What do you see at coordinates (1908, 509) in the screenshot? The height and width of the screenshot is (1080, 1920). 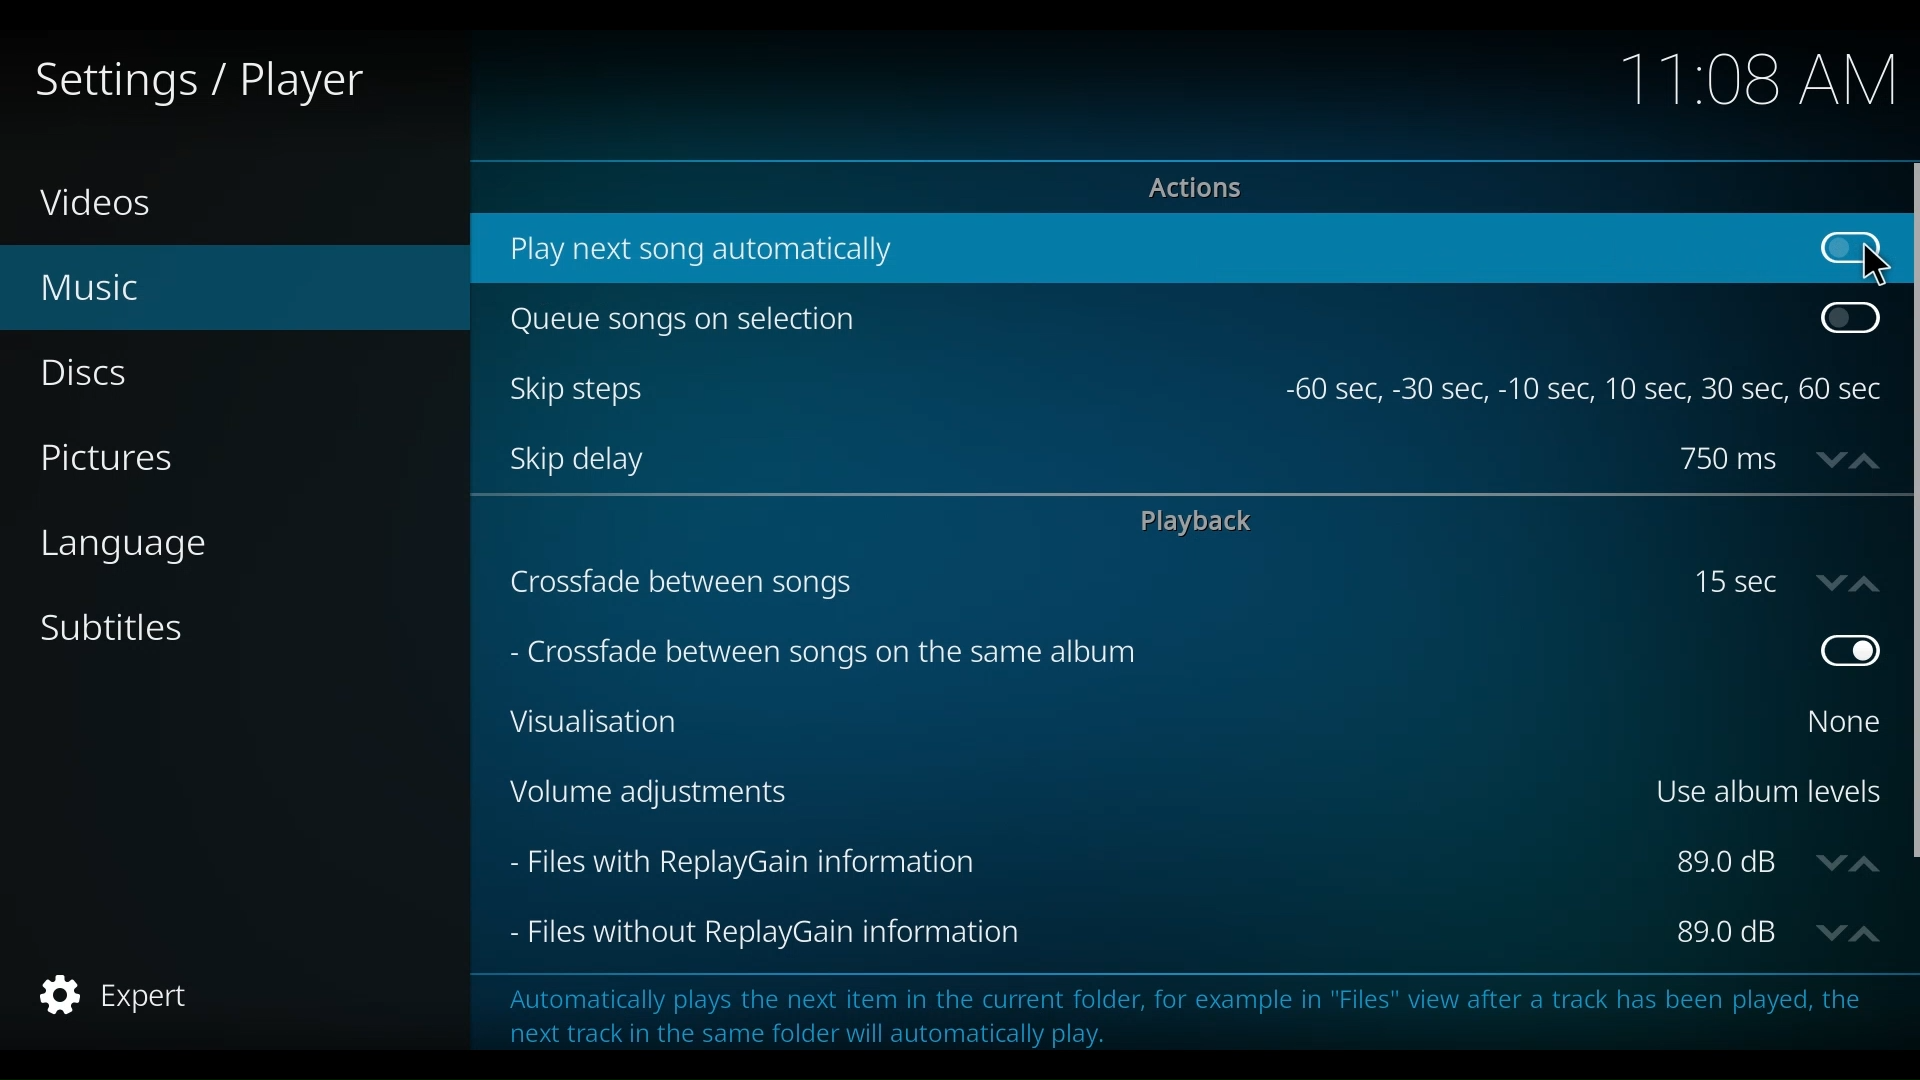 I see `Vertical Scroll bar` at bounding box center [1908, 509].